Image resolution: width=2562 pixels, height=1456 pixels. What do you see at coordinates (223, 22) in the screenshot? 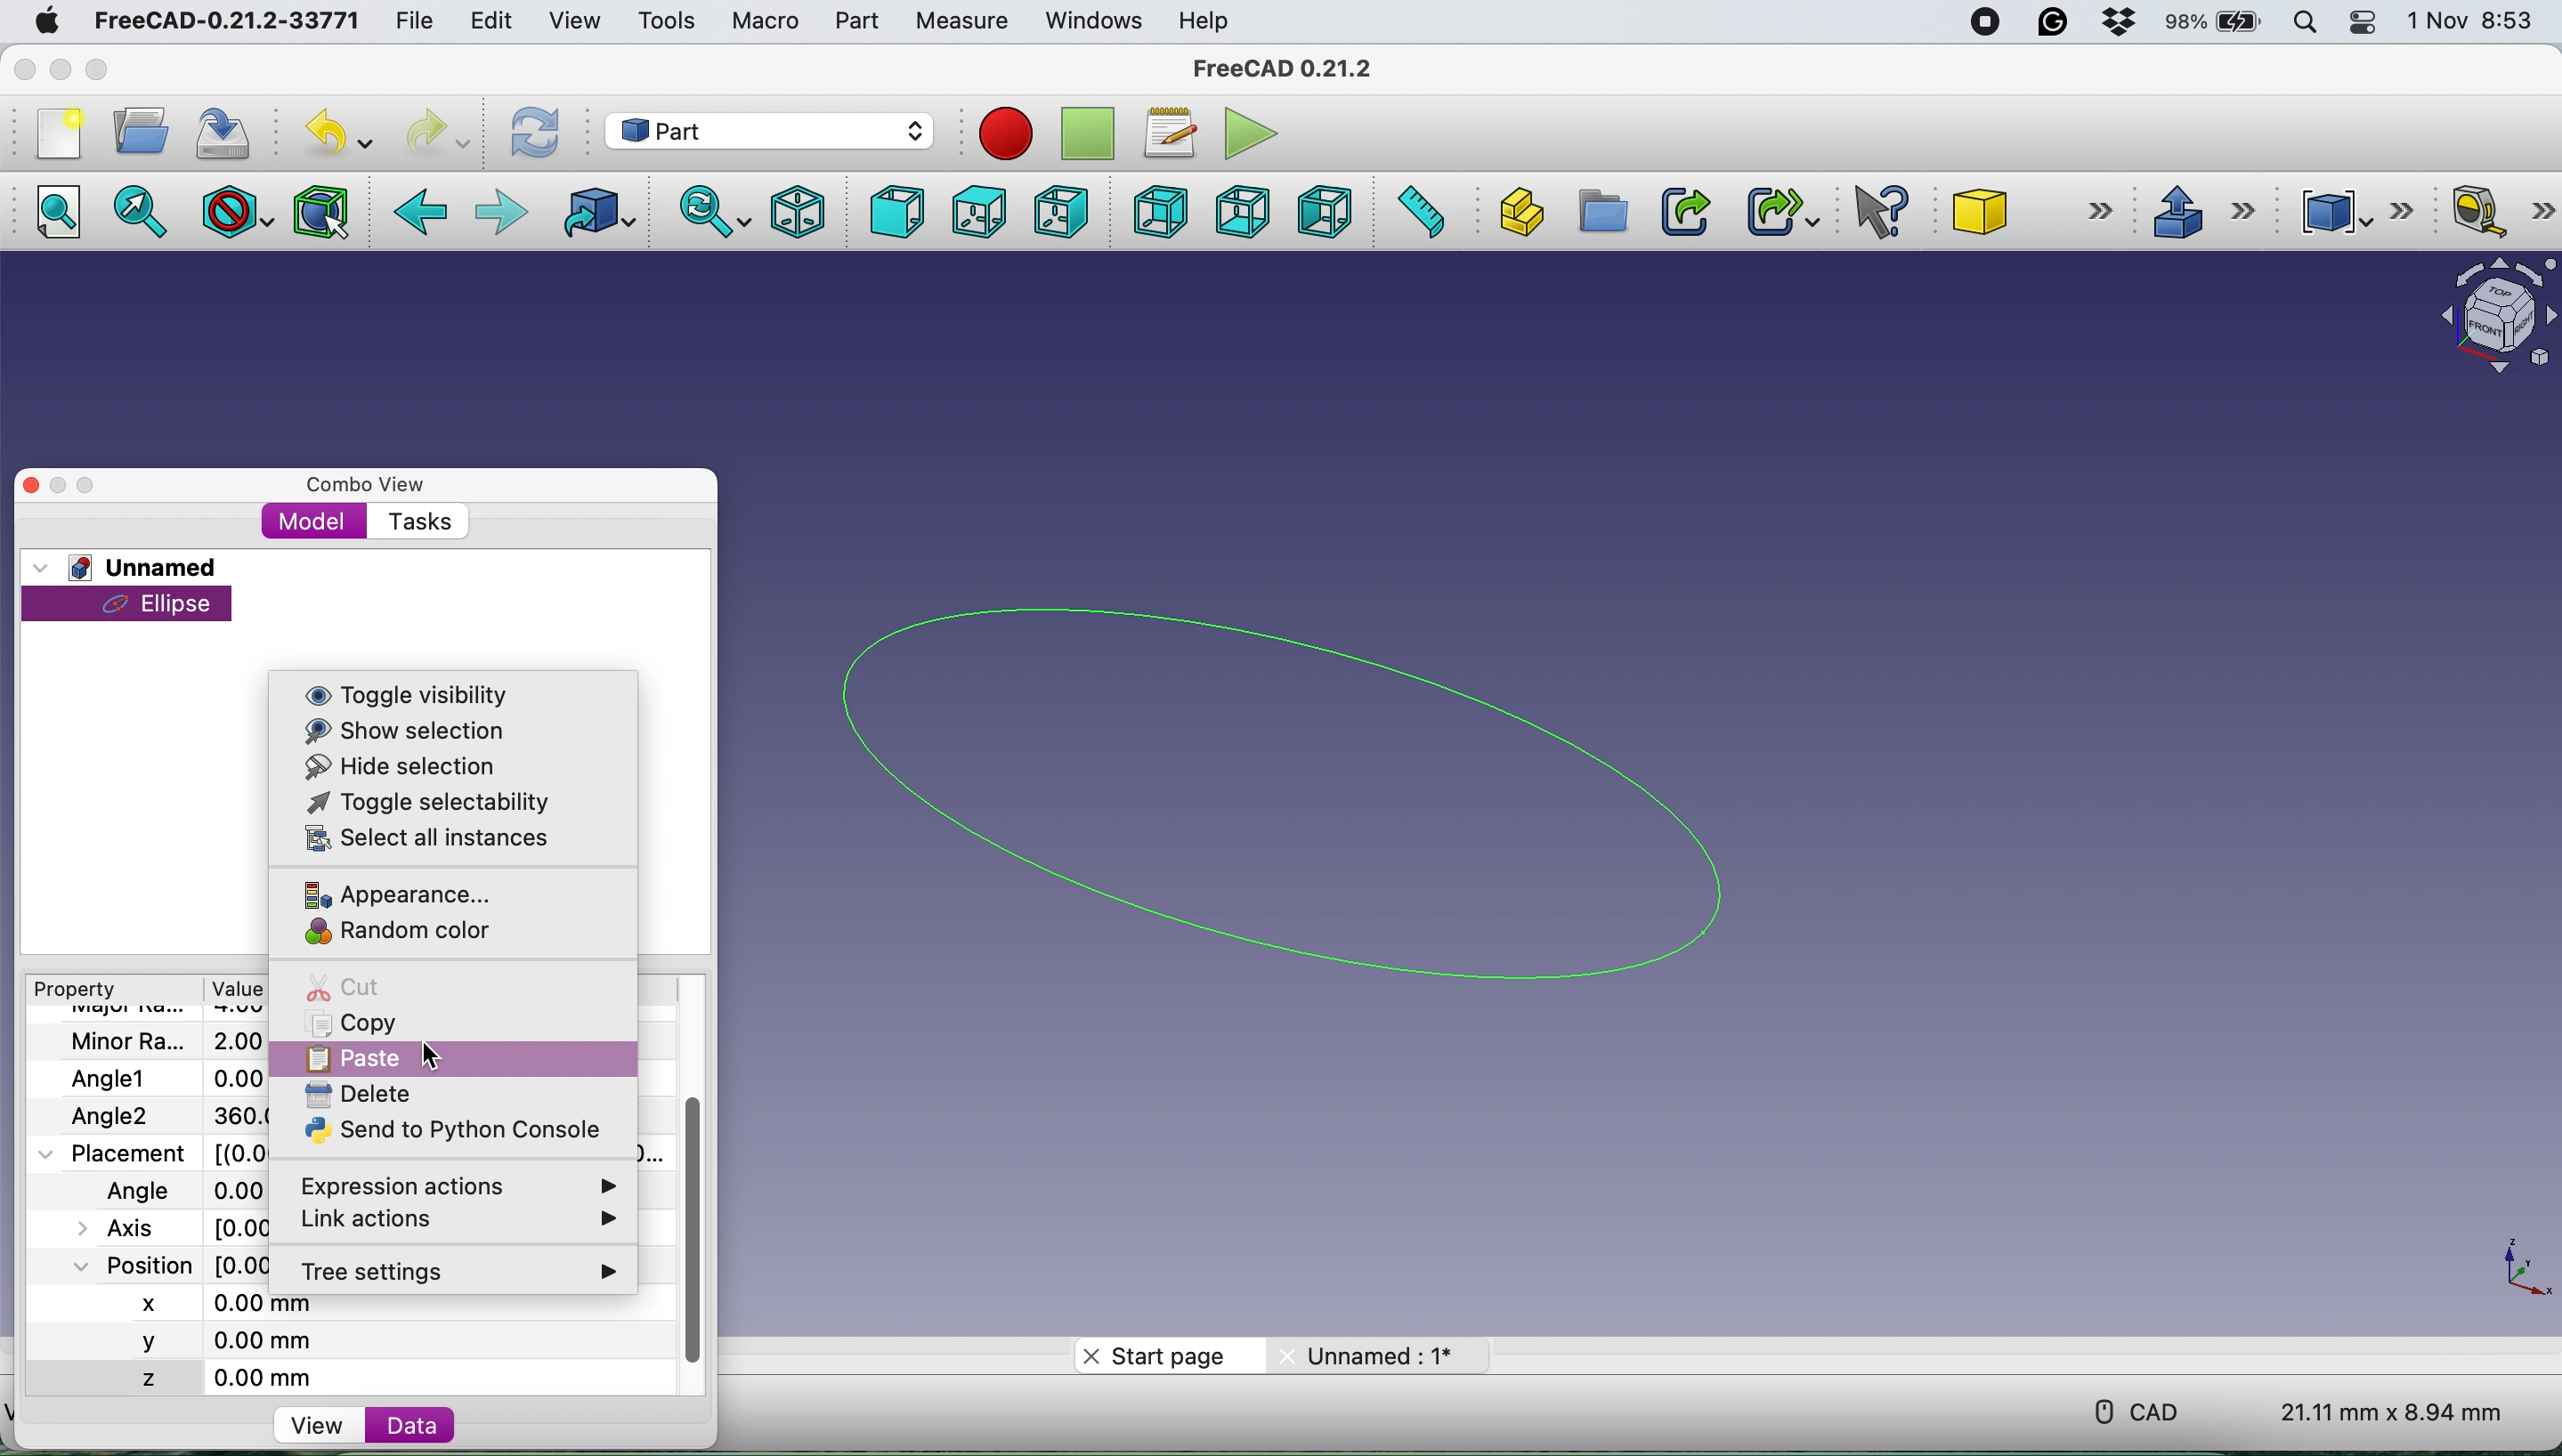
I see `freecad` at bounding box center [223, 22].